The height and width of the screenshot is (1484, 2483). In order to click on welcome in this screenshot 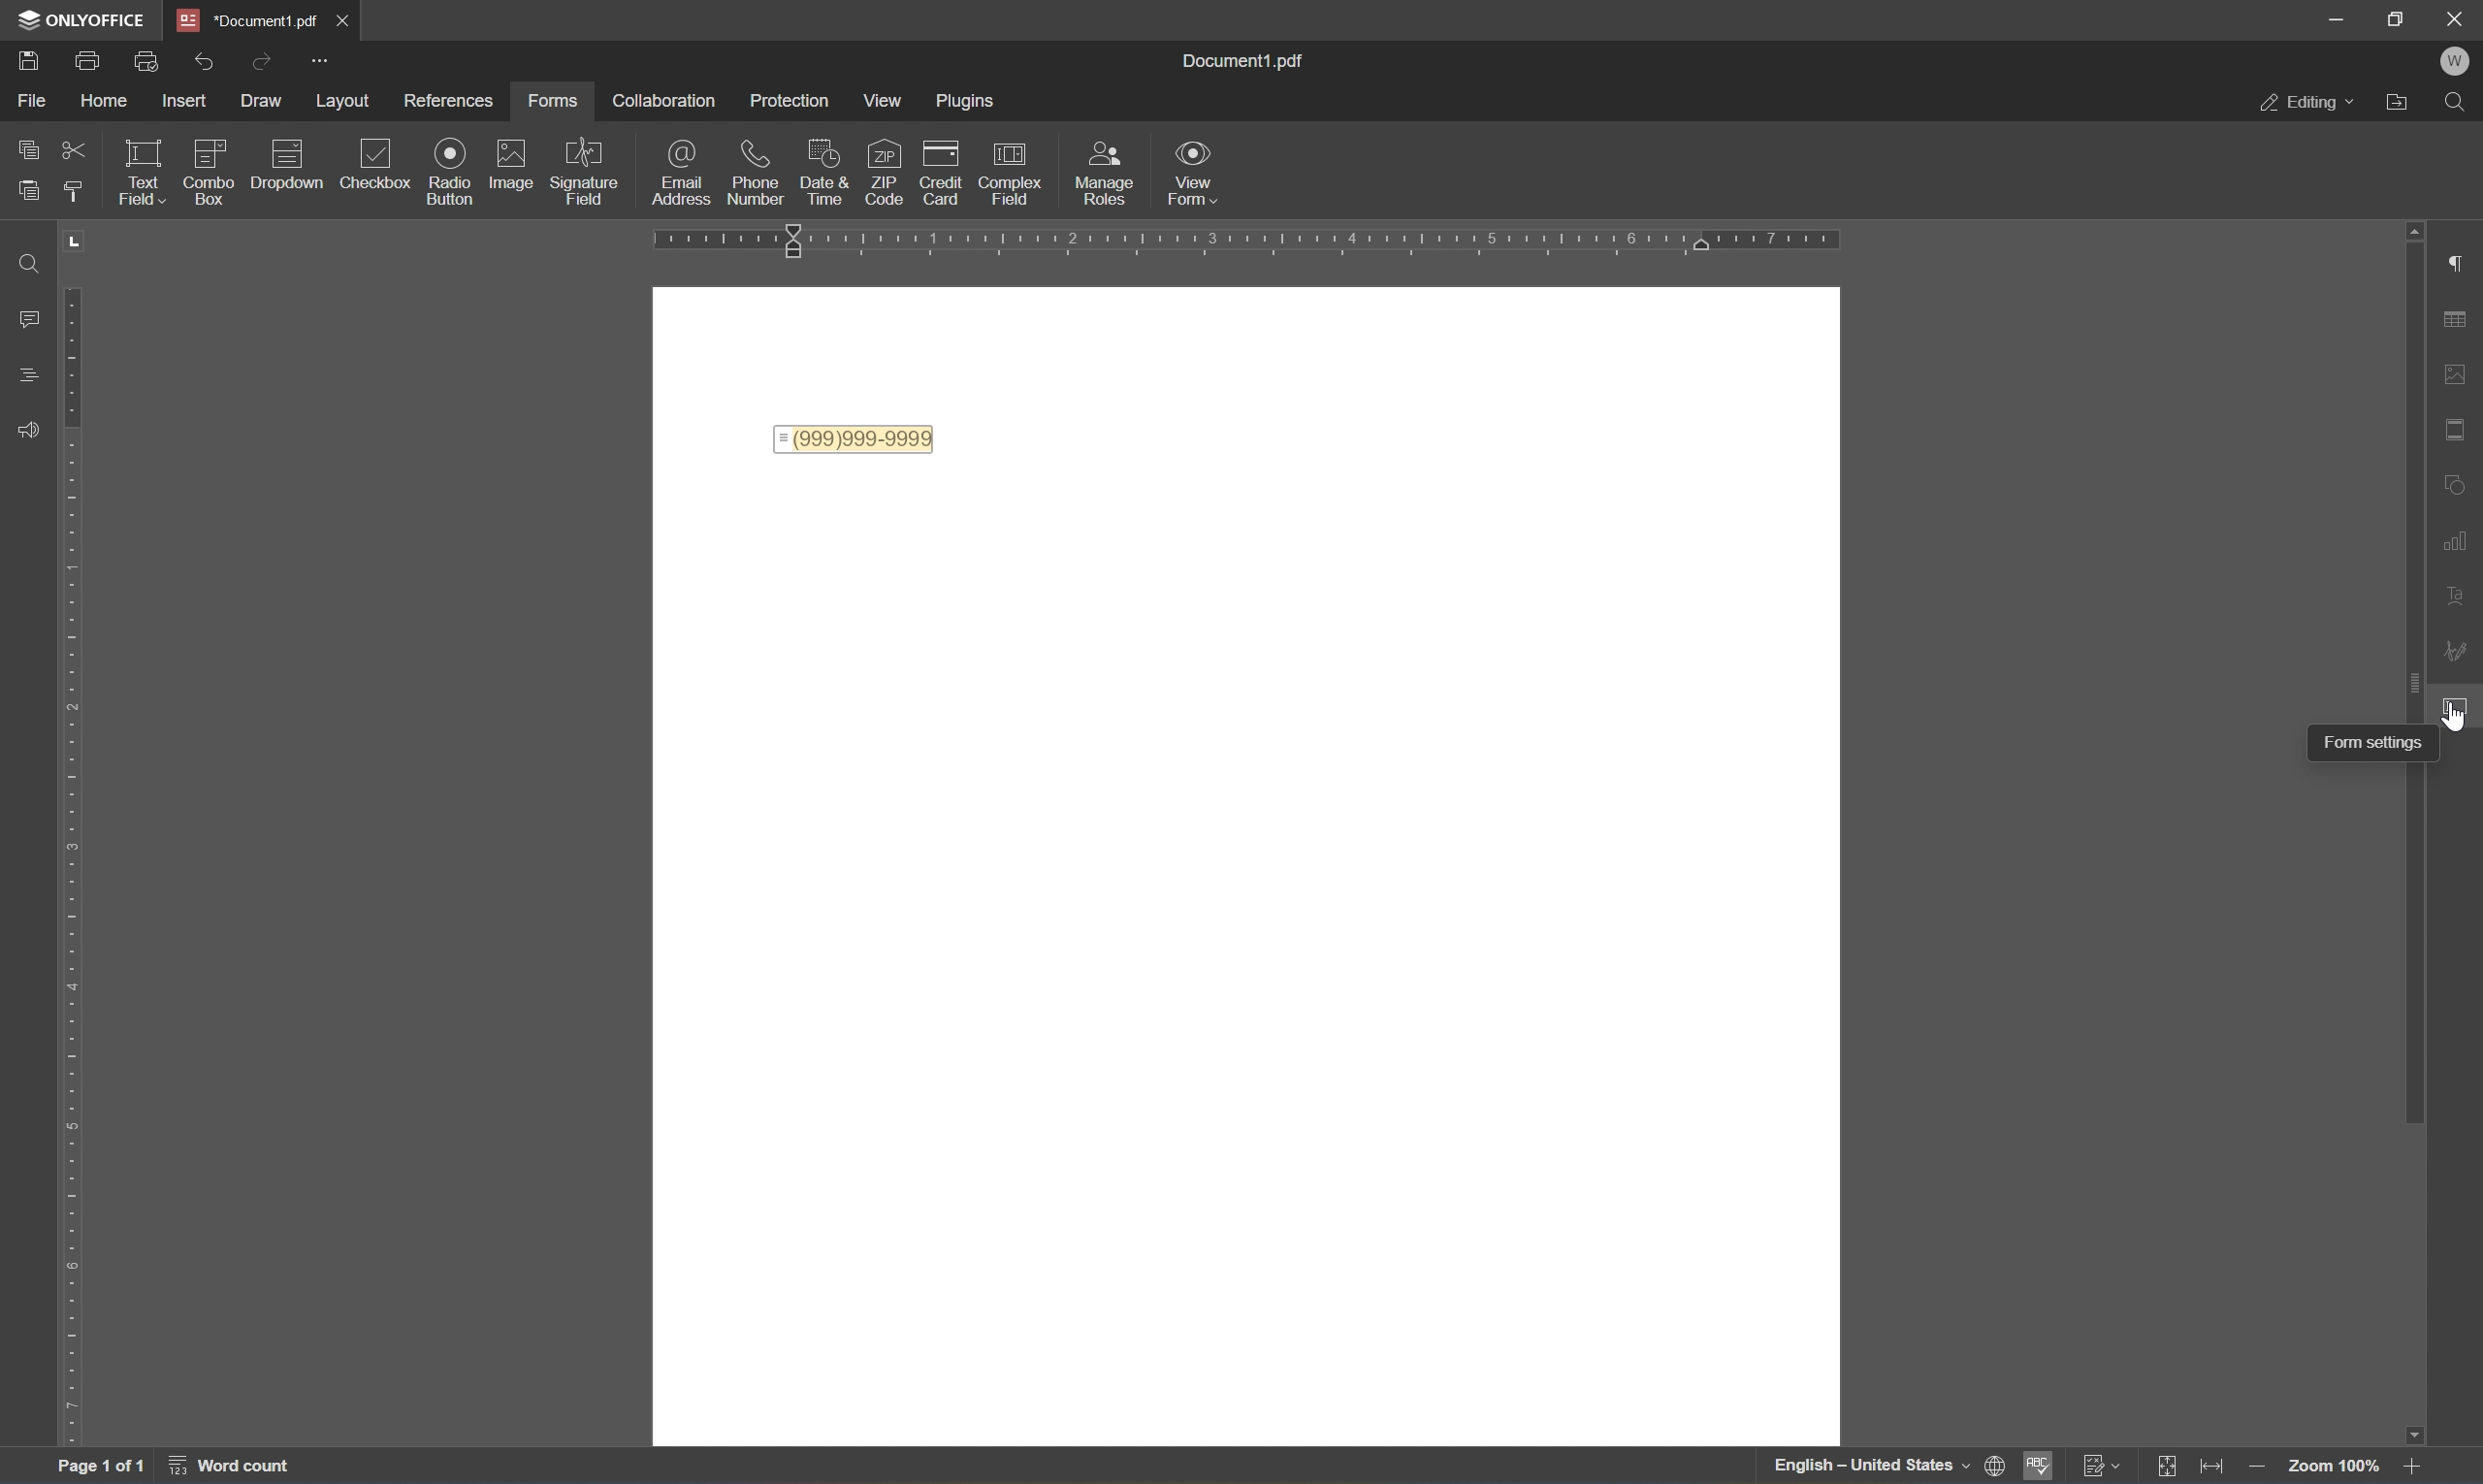, I will do `click(2457, 59)`.